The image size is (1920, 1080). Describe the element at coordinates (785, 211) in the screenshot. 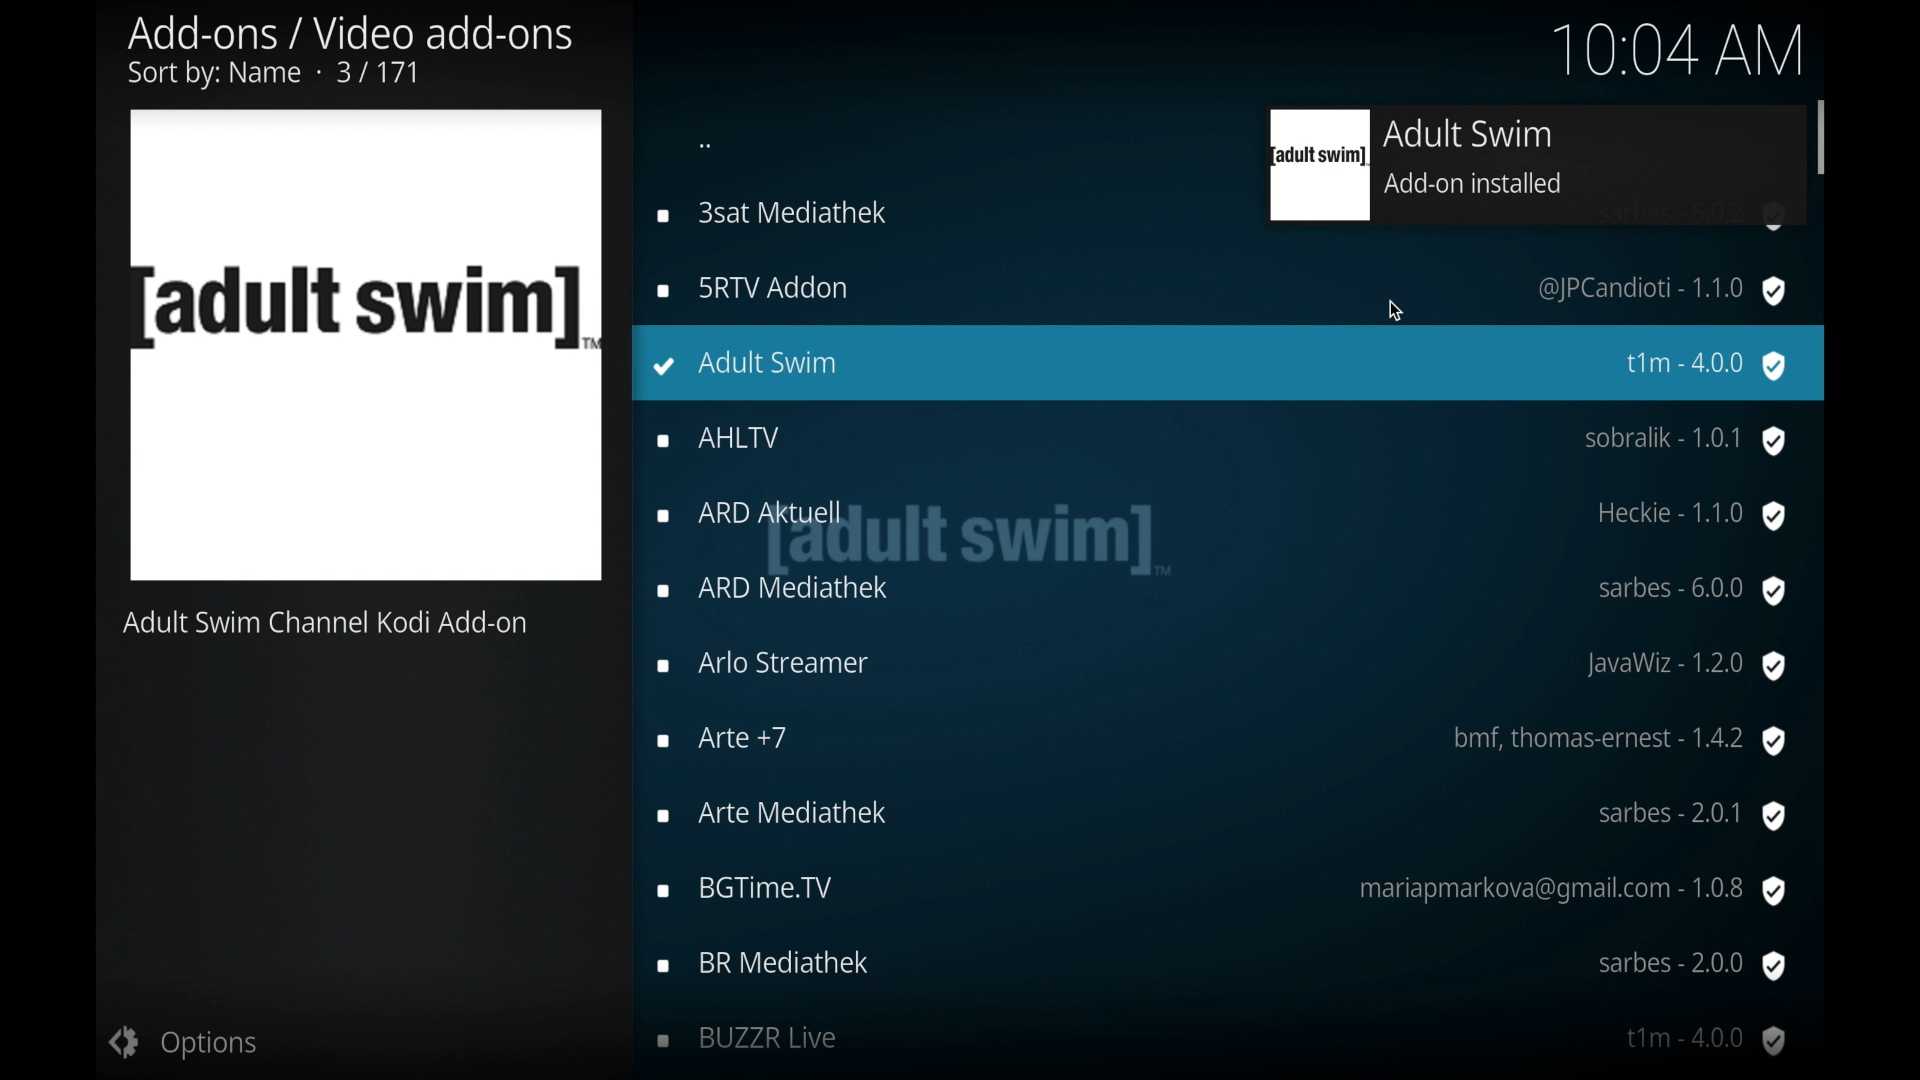

I see `3sat mediathek` at that location.